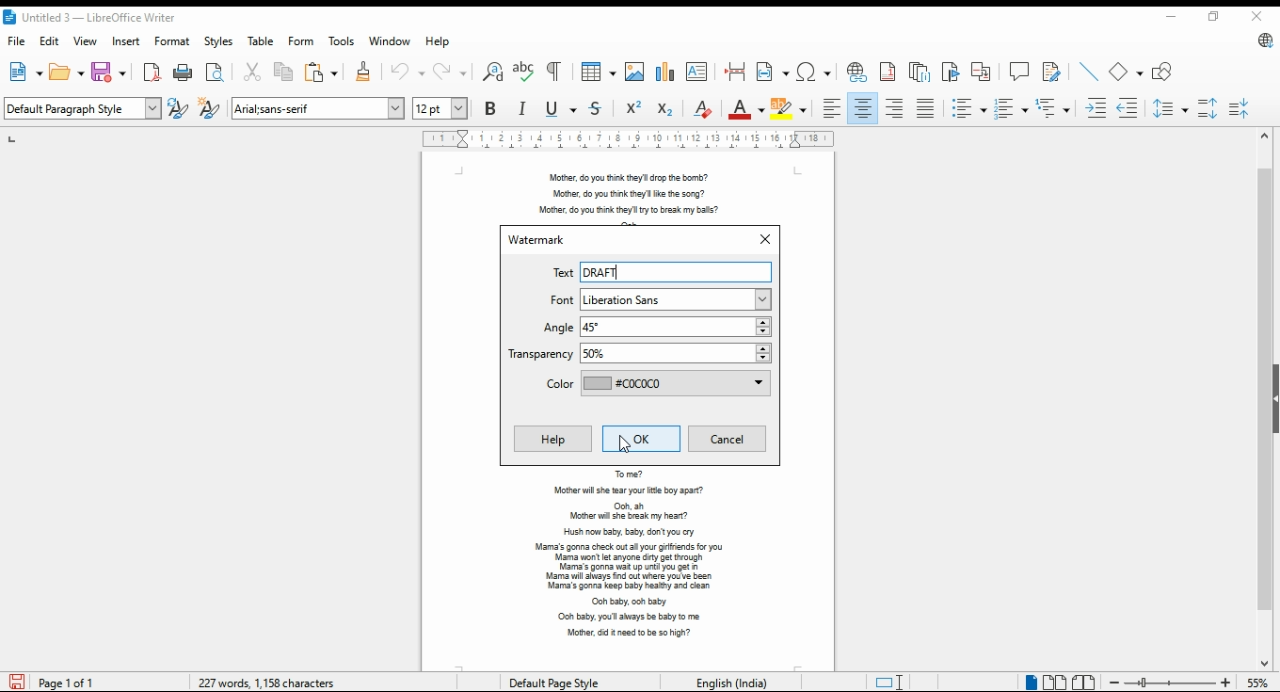  Describe the element at coordinates (1095, 108) in the screenshot. I see `increase indent` at that location.